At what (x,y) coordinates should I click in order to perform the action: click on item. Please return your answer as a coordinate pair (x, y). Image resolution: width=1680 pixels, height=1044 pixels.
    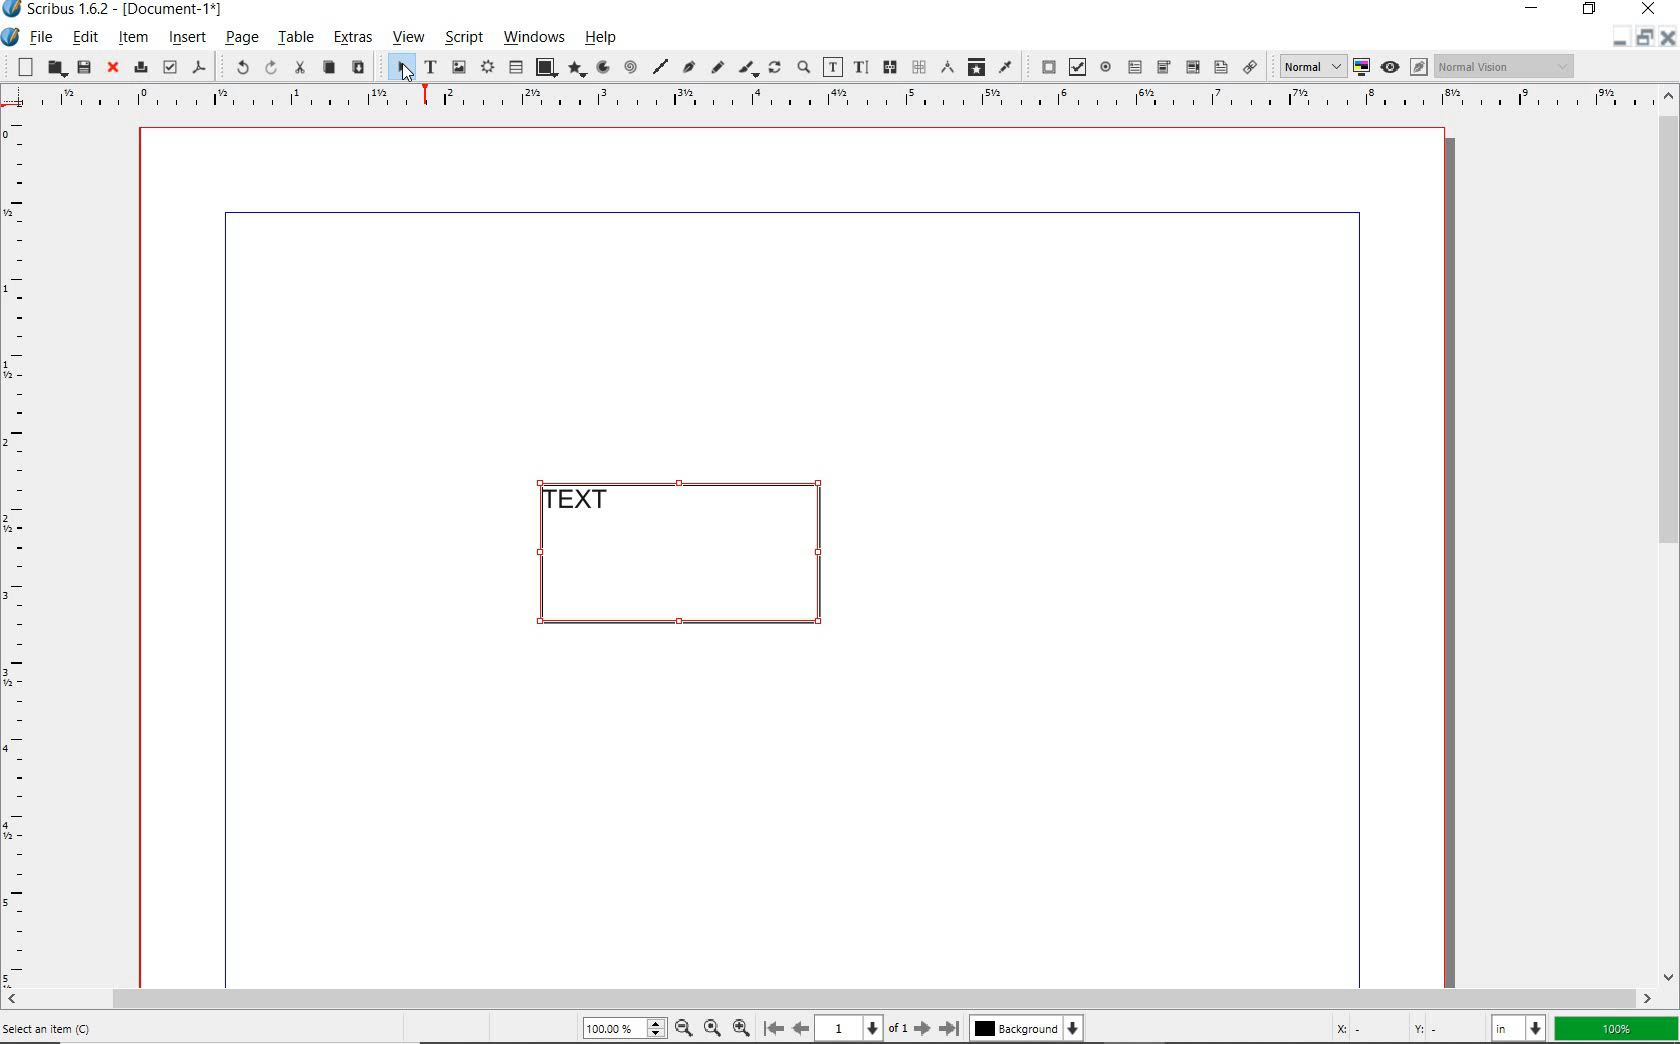
    Looking at the image, I should click on (135, 40).